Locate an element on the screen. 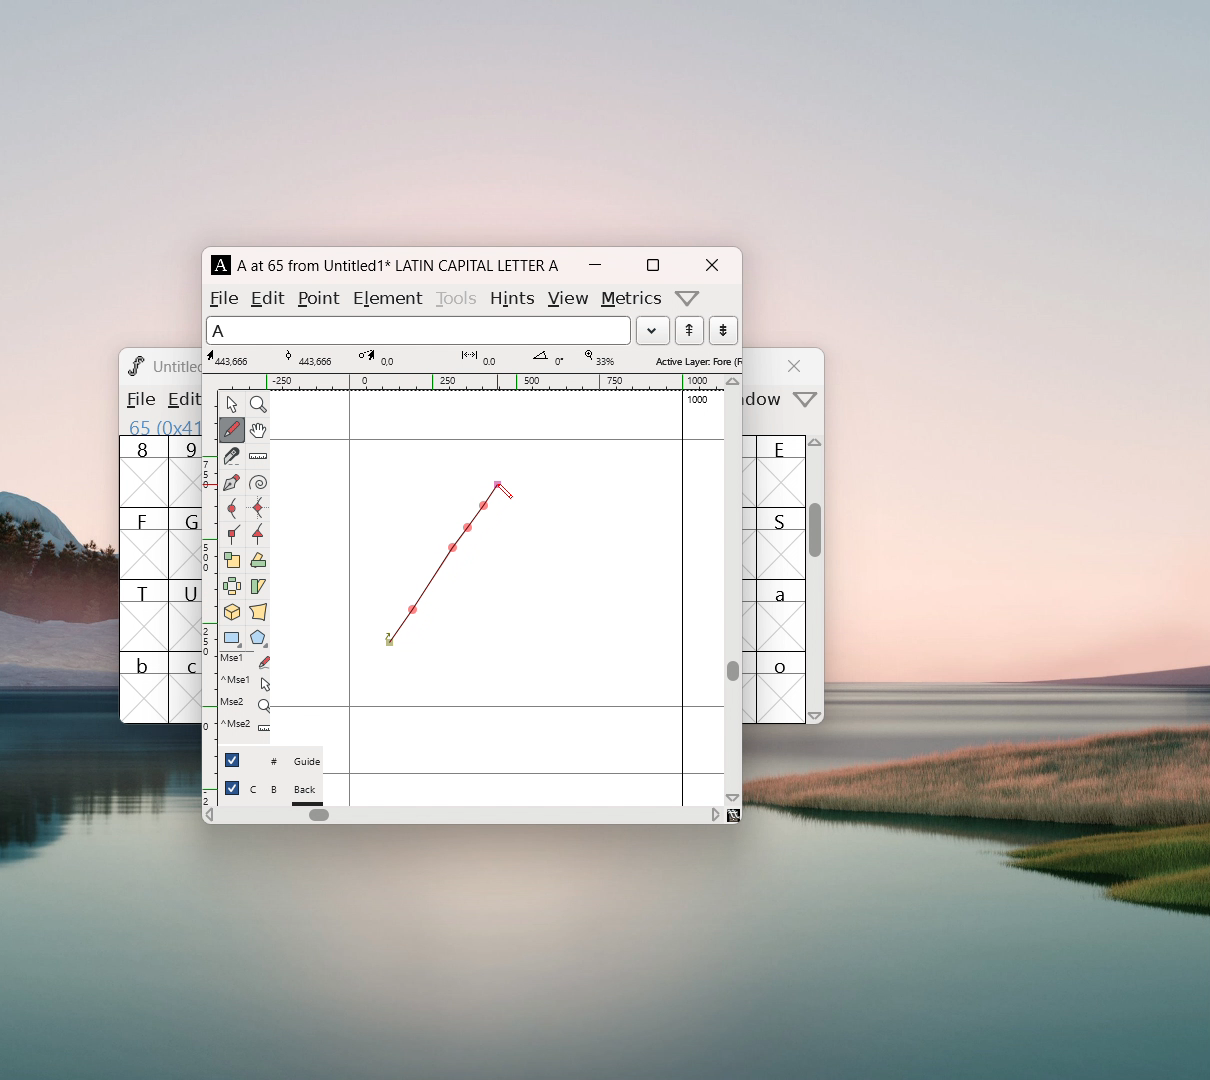  maximum ascent line is located at coordinates (497, 440).